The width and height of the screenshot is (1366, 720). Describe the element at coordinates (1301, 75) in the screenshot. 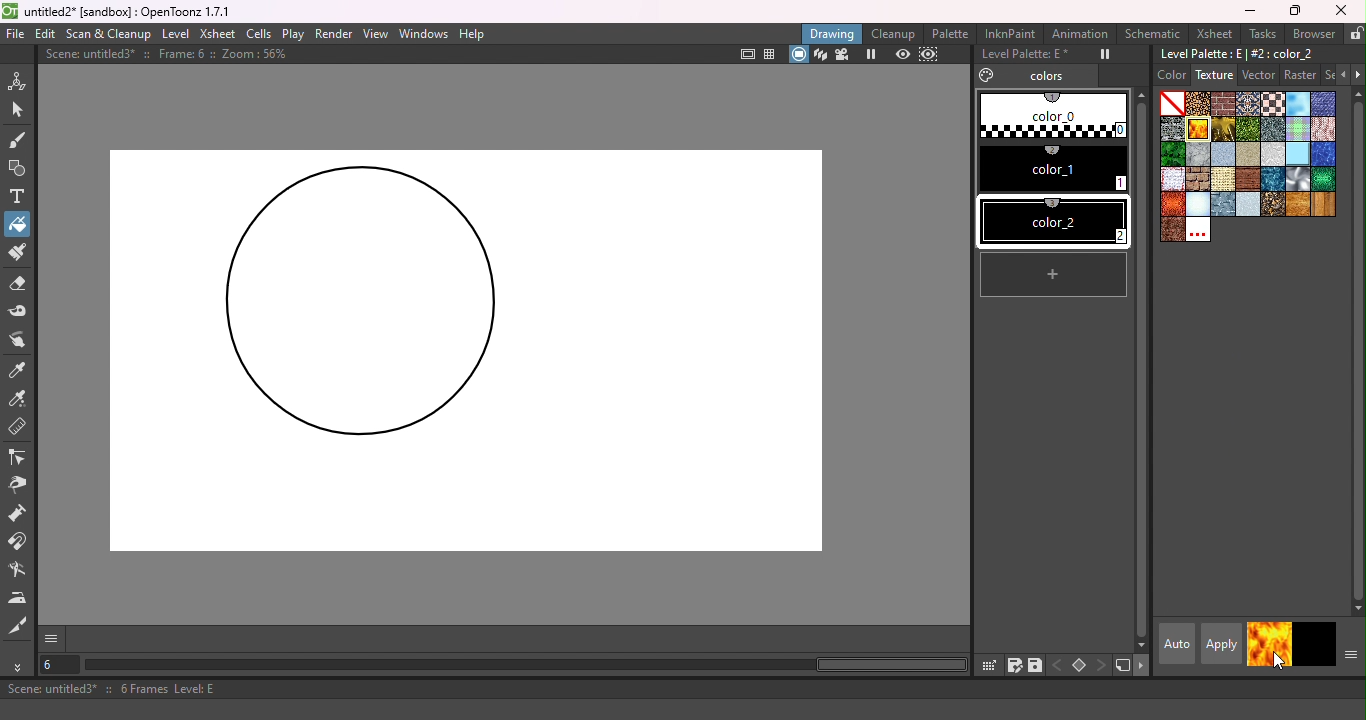

I see `Raster` at that location.